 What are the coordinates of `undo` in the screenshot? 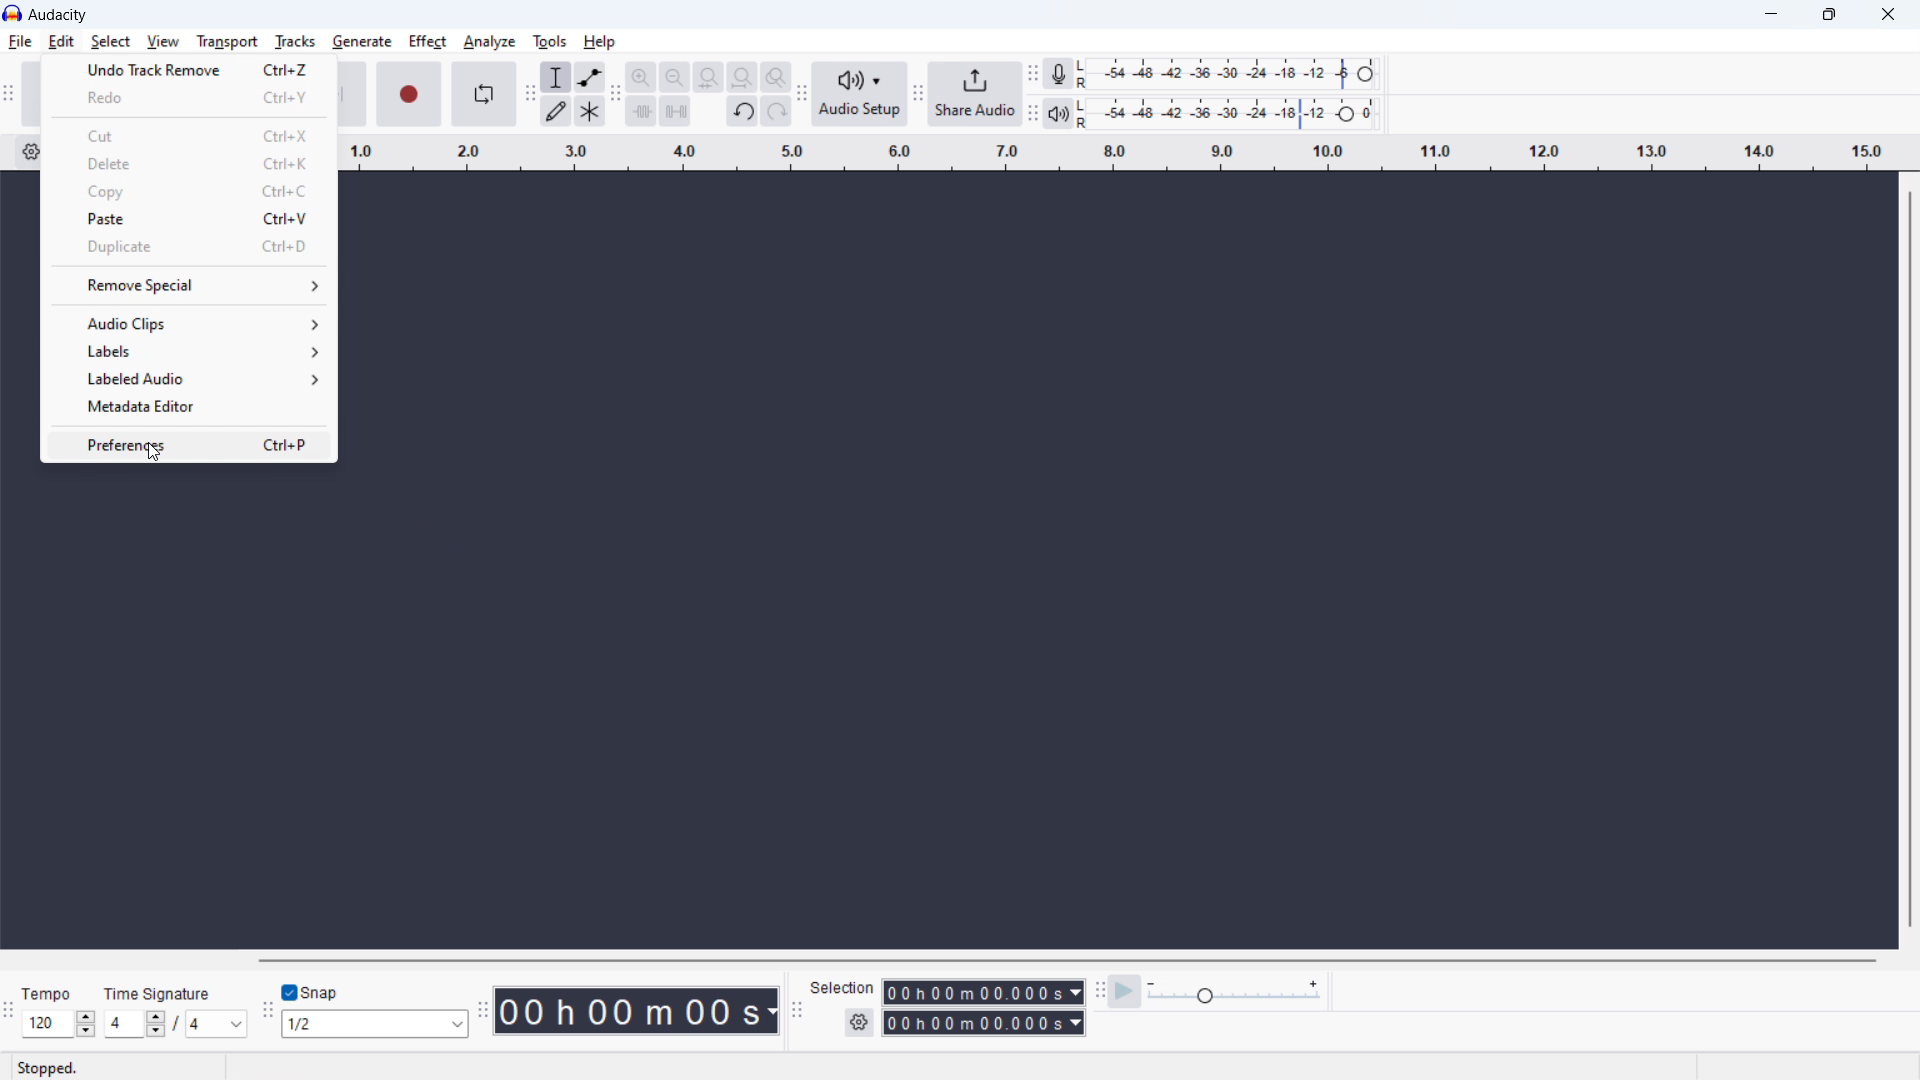 It's located at (743, 110).